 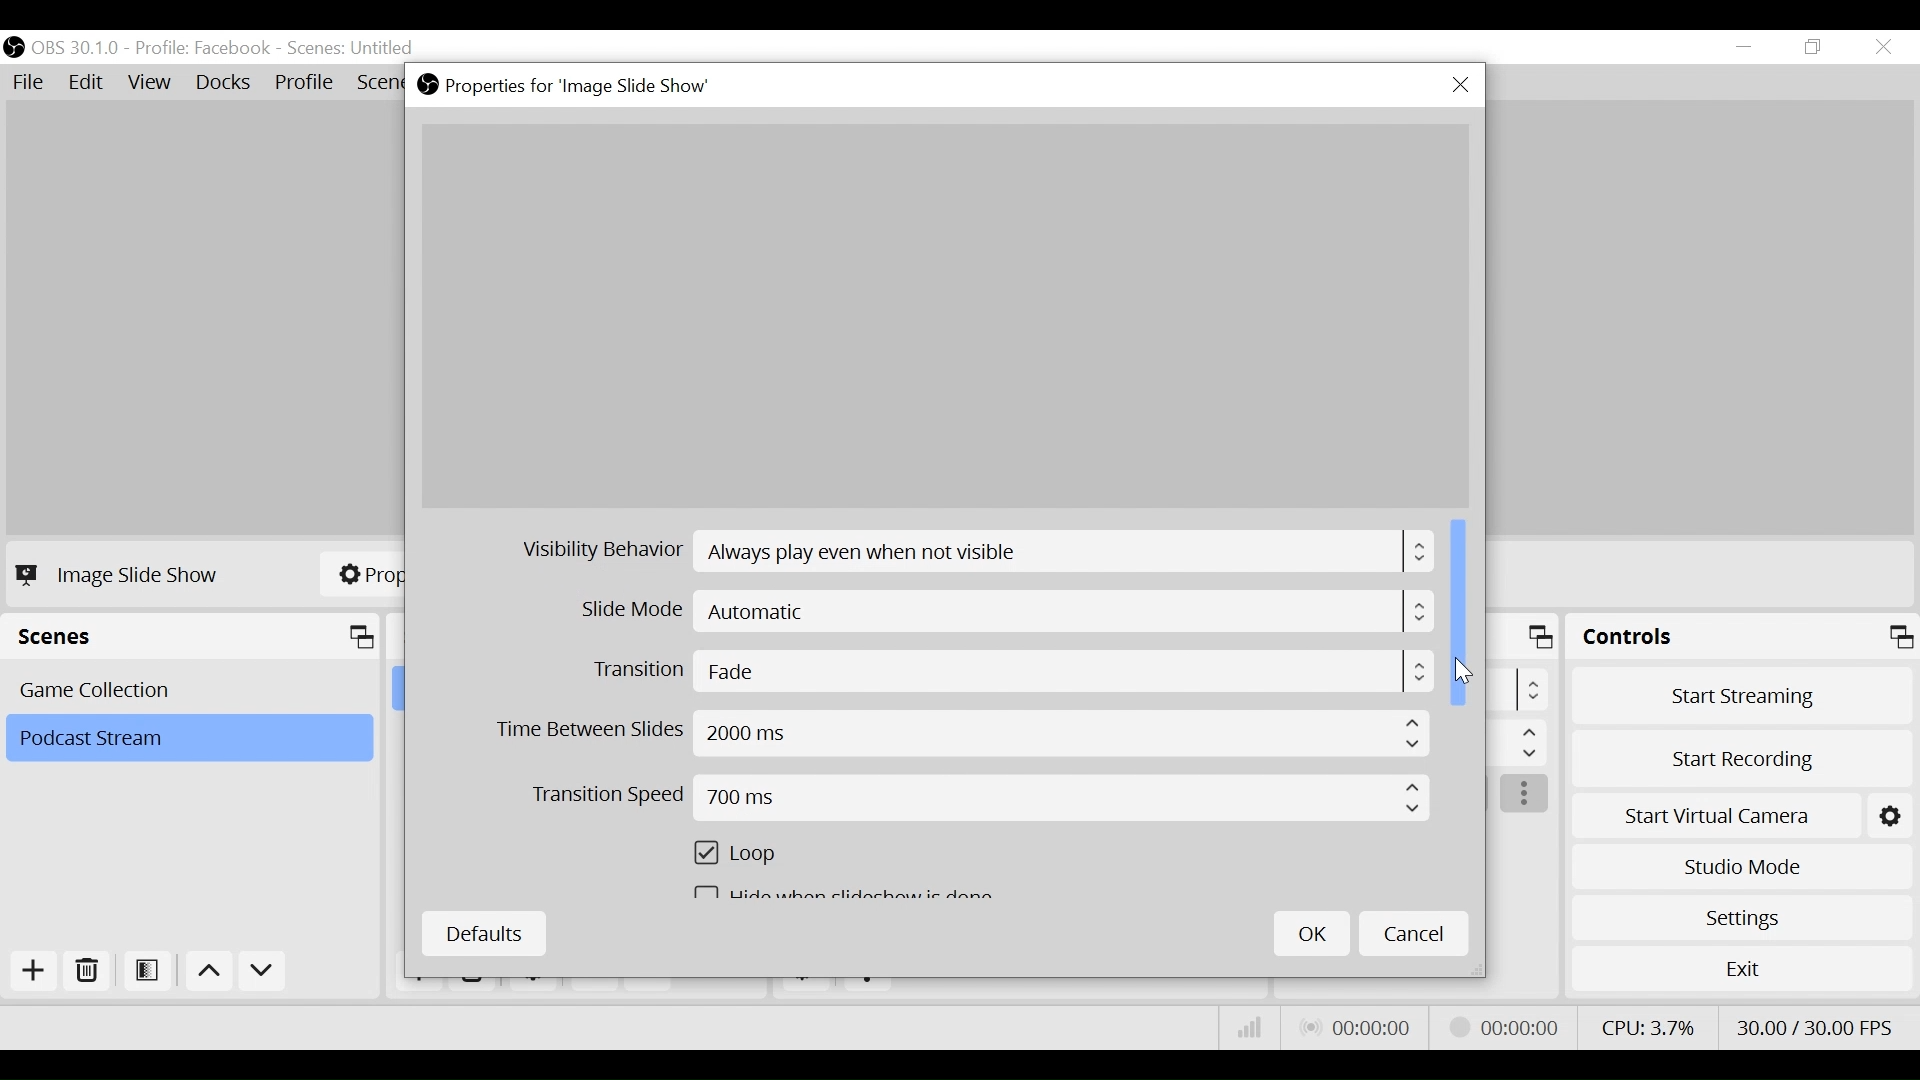 I want to click on File, so click(x=32, y=83).